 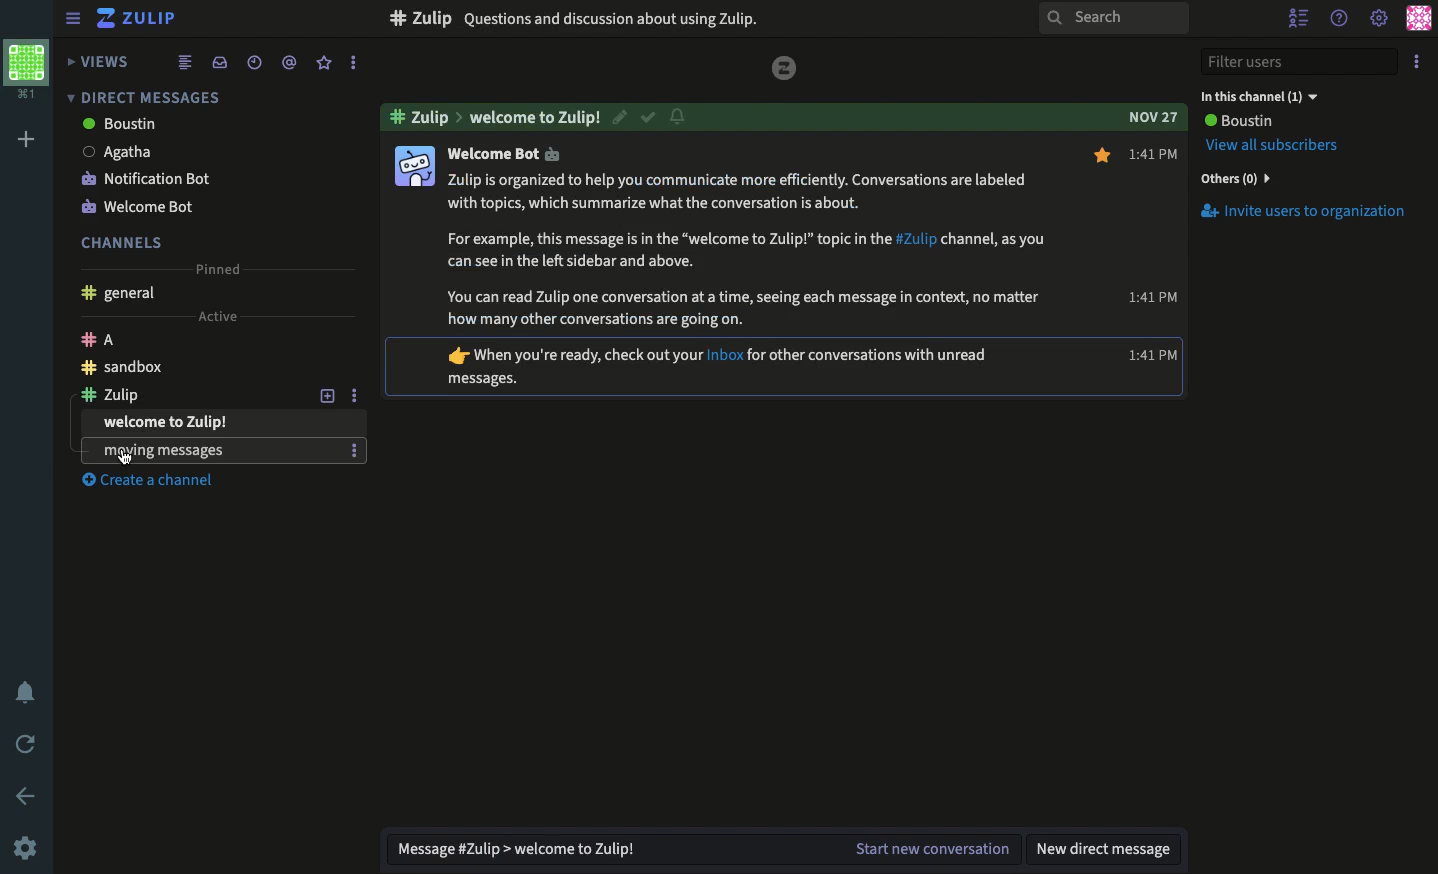 What do you see at coordinates (122, 242) in the screenshot?
I see `Channels` at bounding box center [122, 242].